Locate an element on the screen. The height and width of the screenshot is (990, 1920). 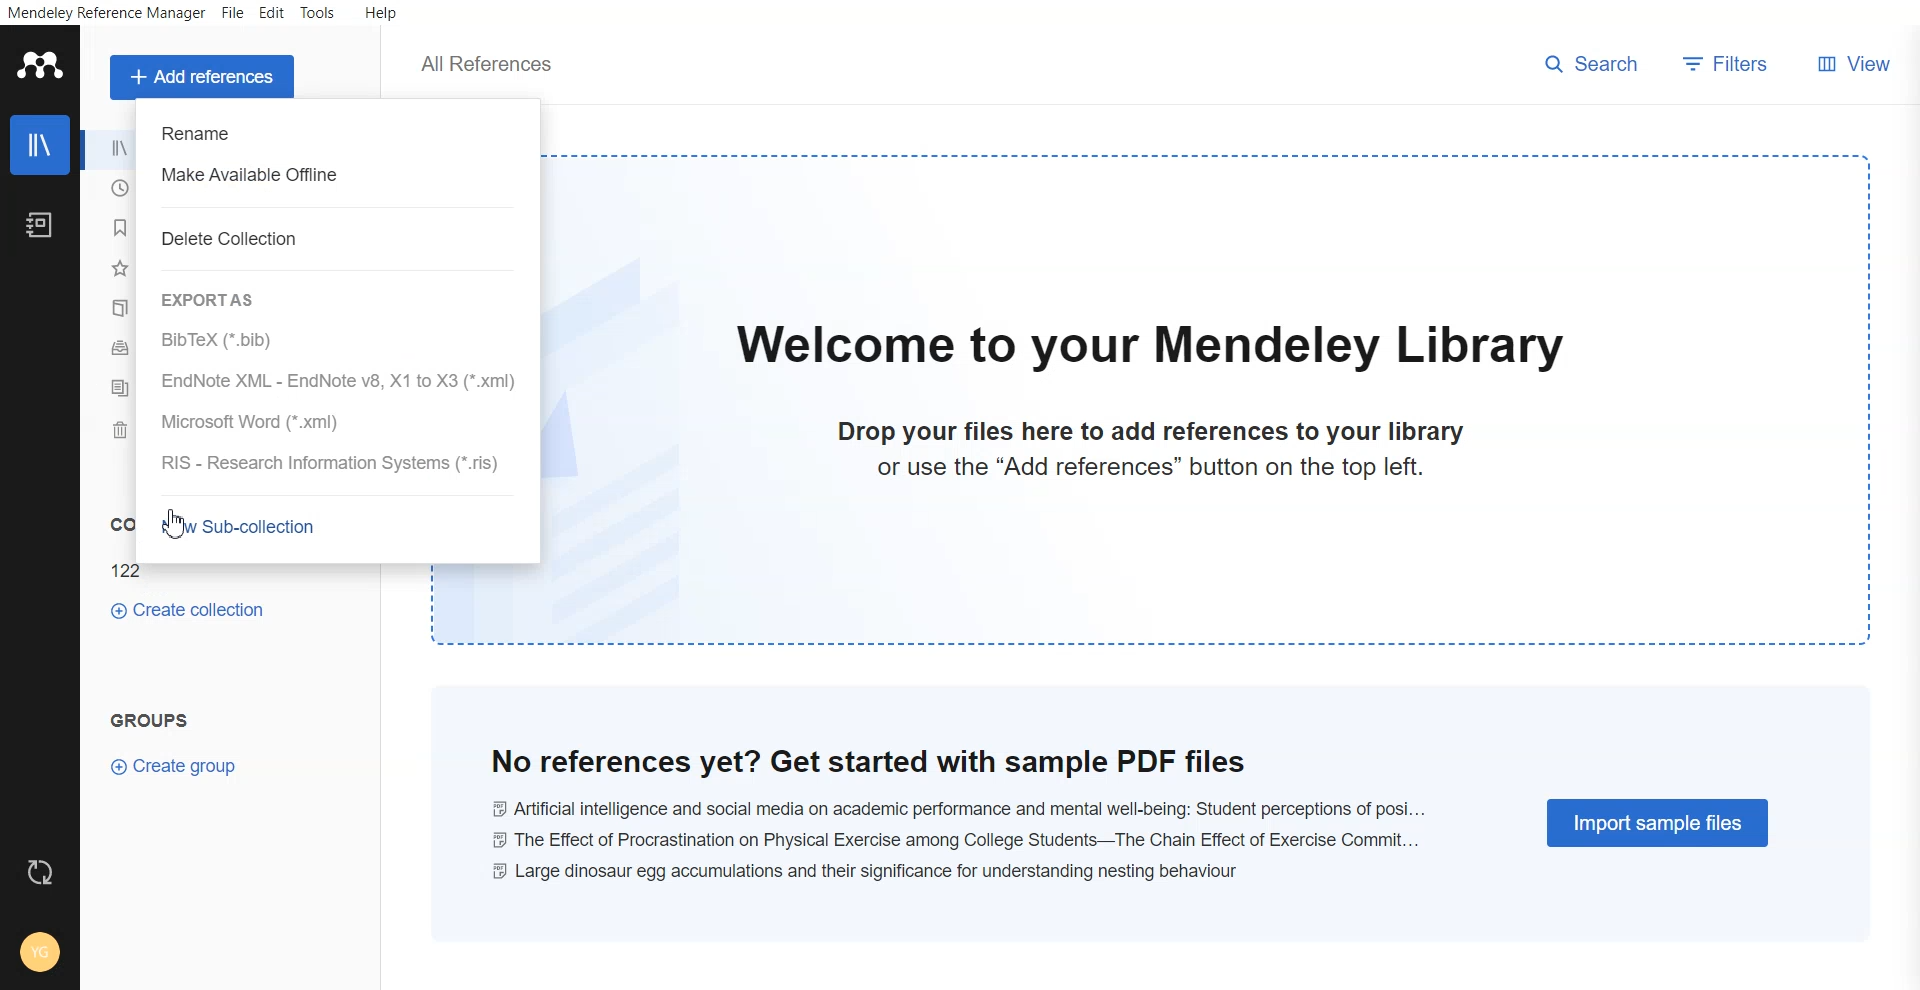
or use the "Add references" button on the top left. is located at coordinates (1155, 468).